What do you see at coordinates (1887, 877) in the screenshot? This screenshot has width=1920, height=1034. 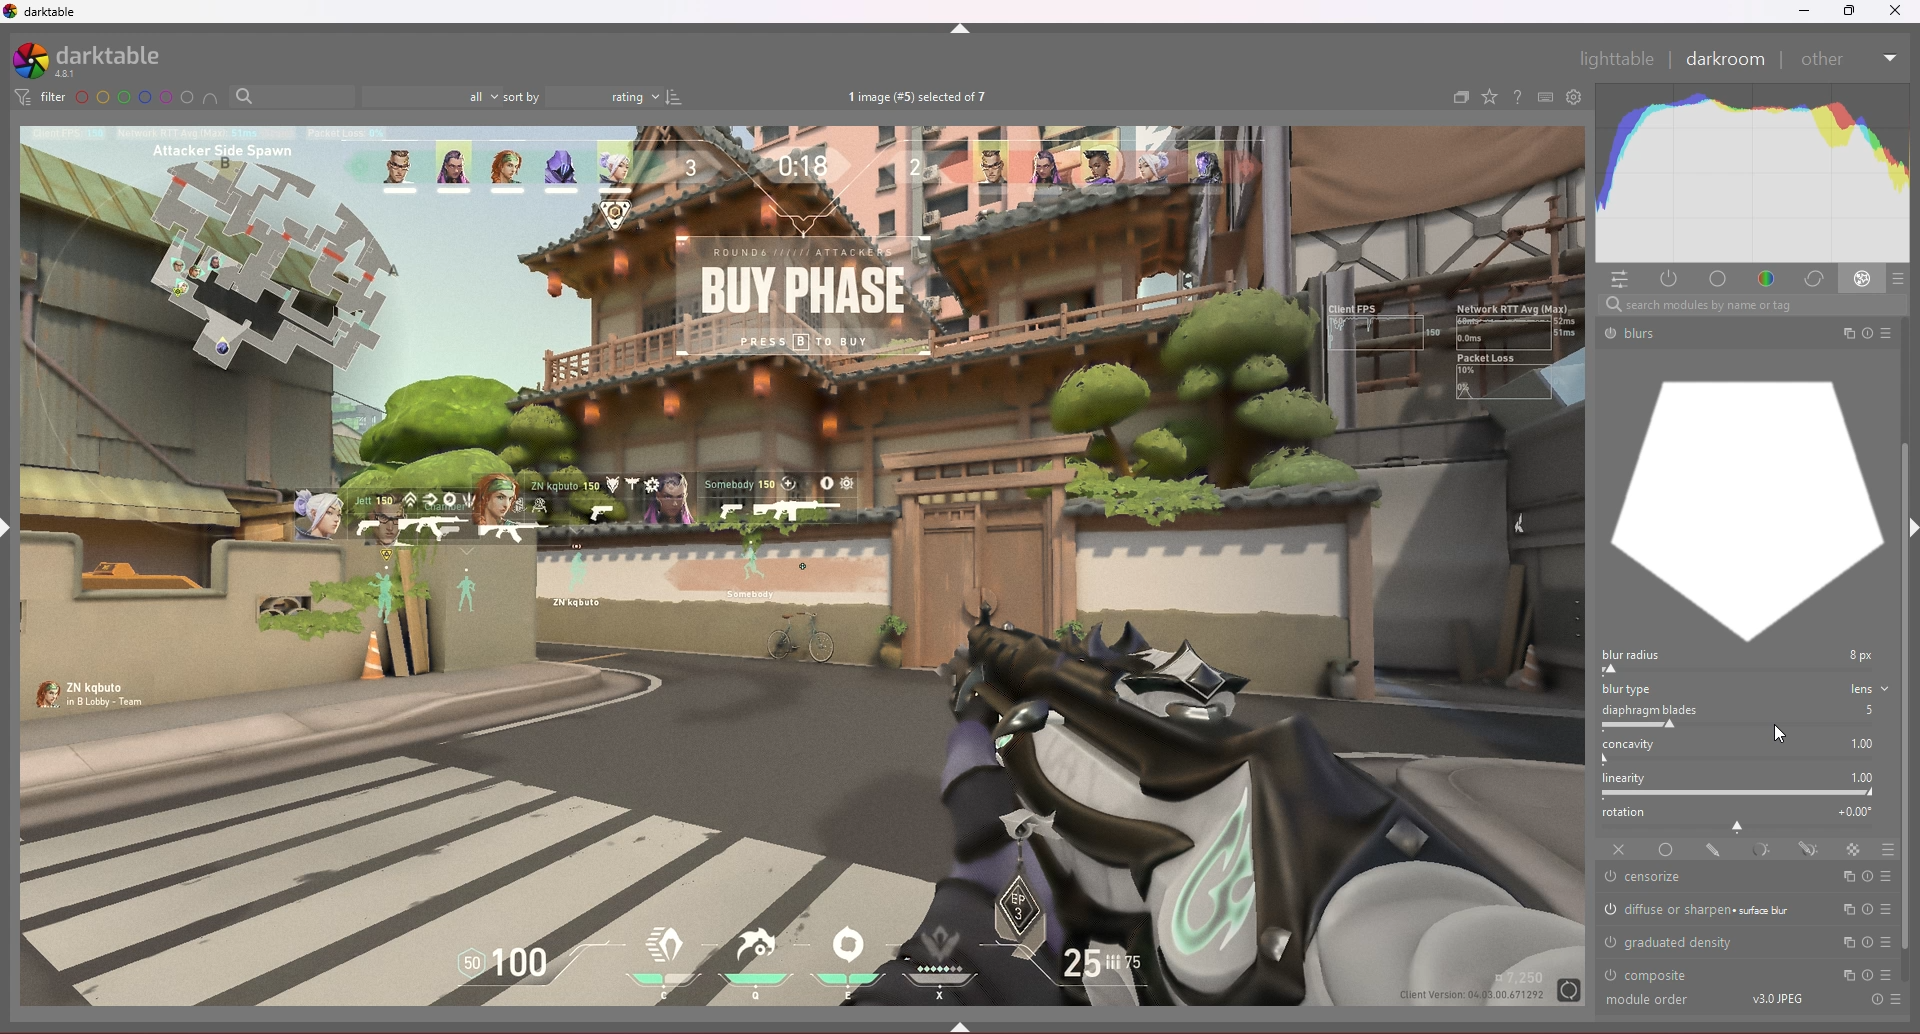 I see `presets` at bounding box center [1887, 877].